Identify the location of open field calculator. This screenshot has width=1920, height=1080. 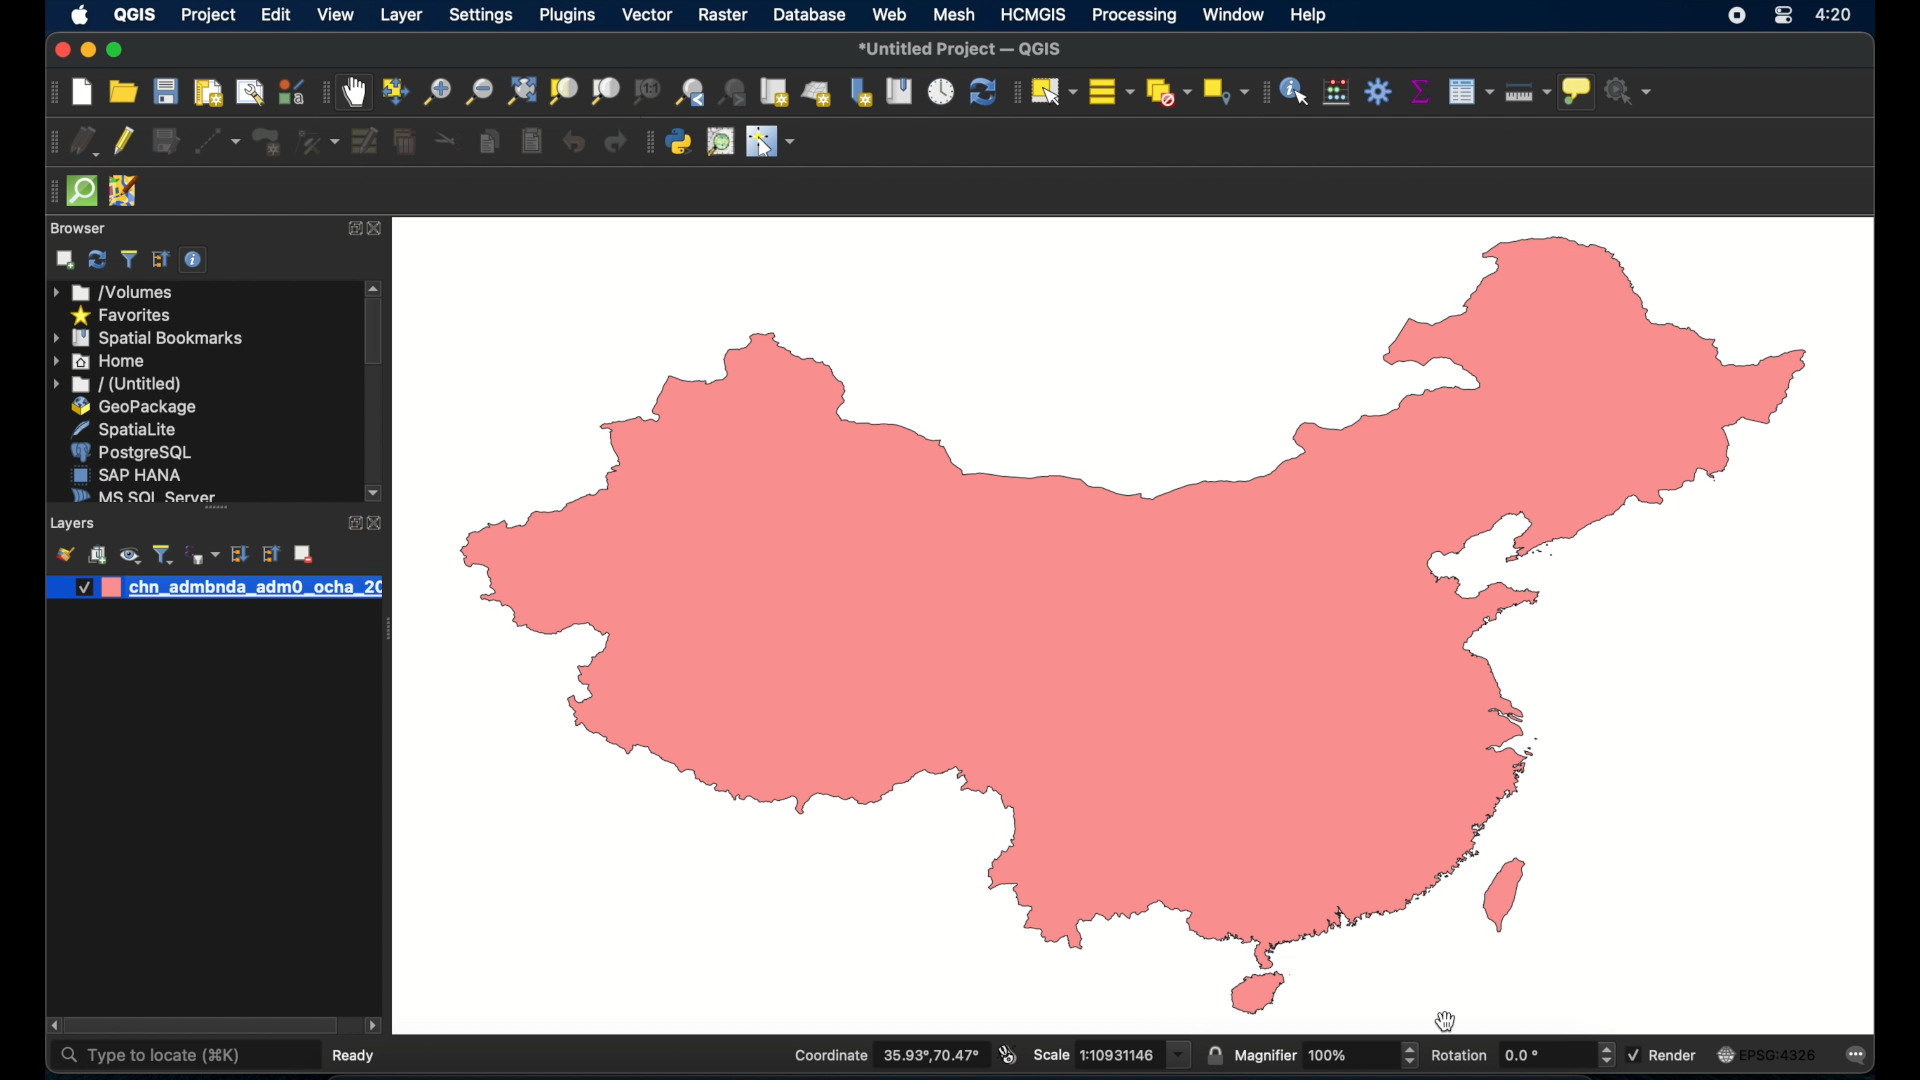
(1334, 92).